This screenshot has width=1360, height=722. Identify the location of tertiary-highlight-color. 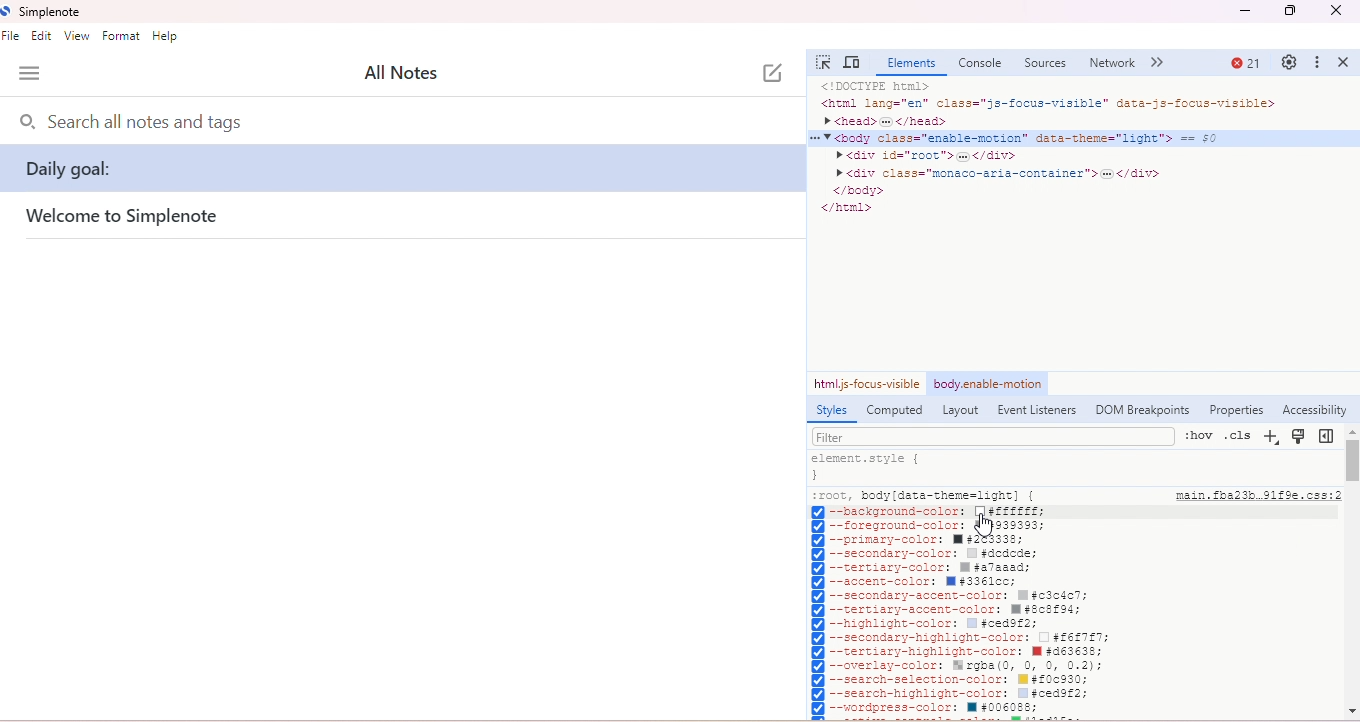
(959, 651).